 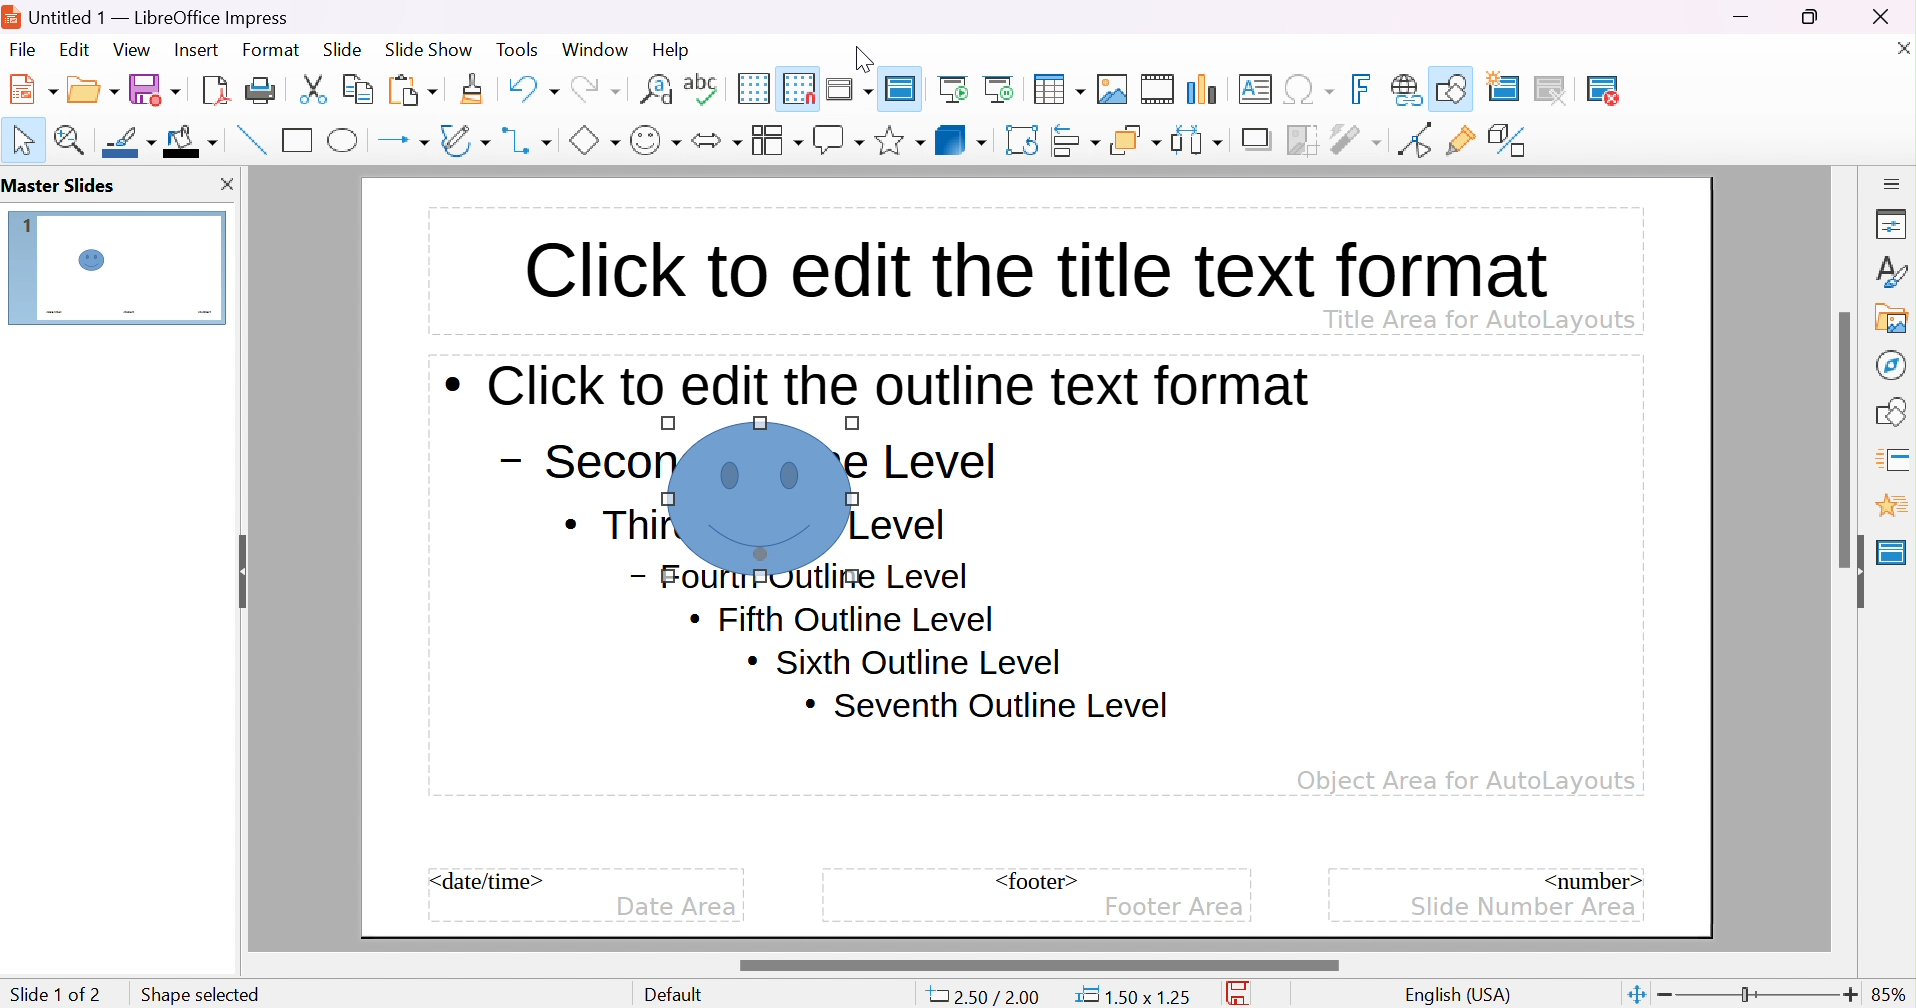 What do you see at coordinates (1037, 965) in the screenshot?
I see `slider` at bounding box center [1037, 965].